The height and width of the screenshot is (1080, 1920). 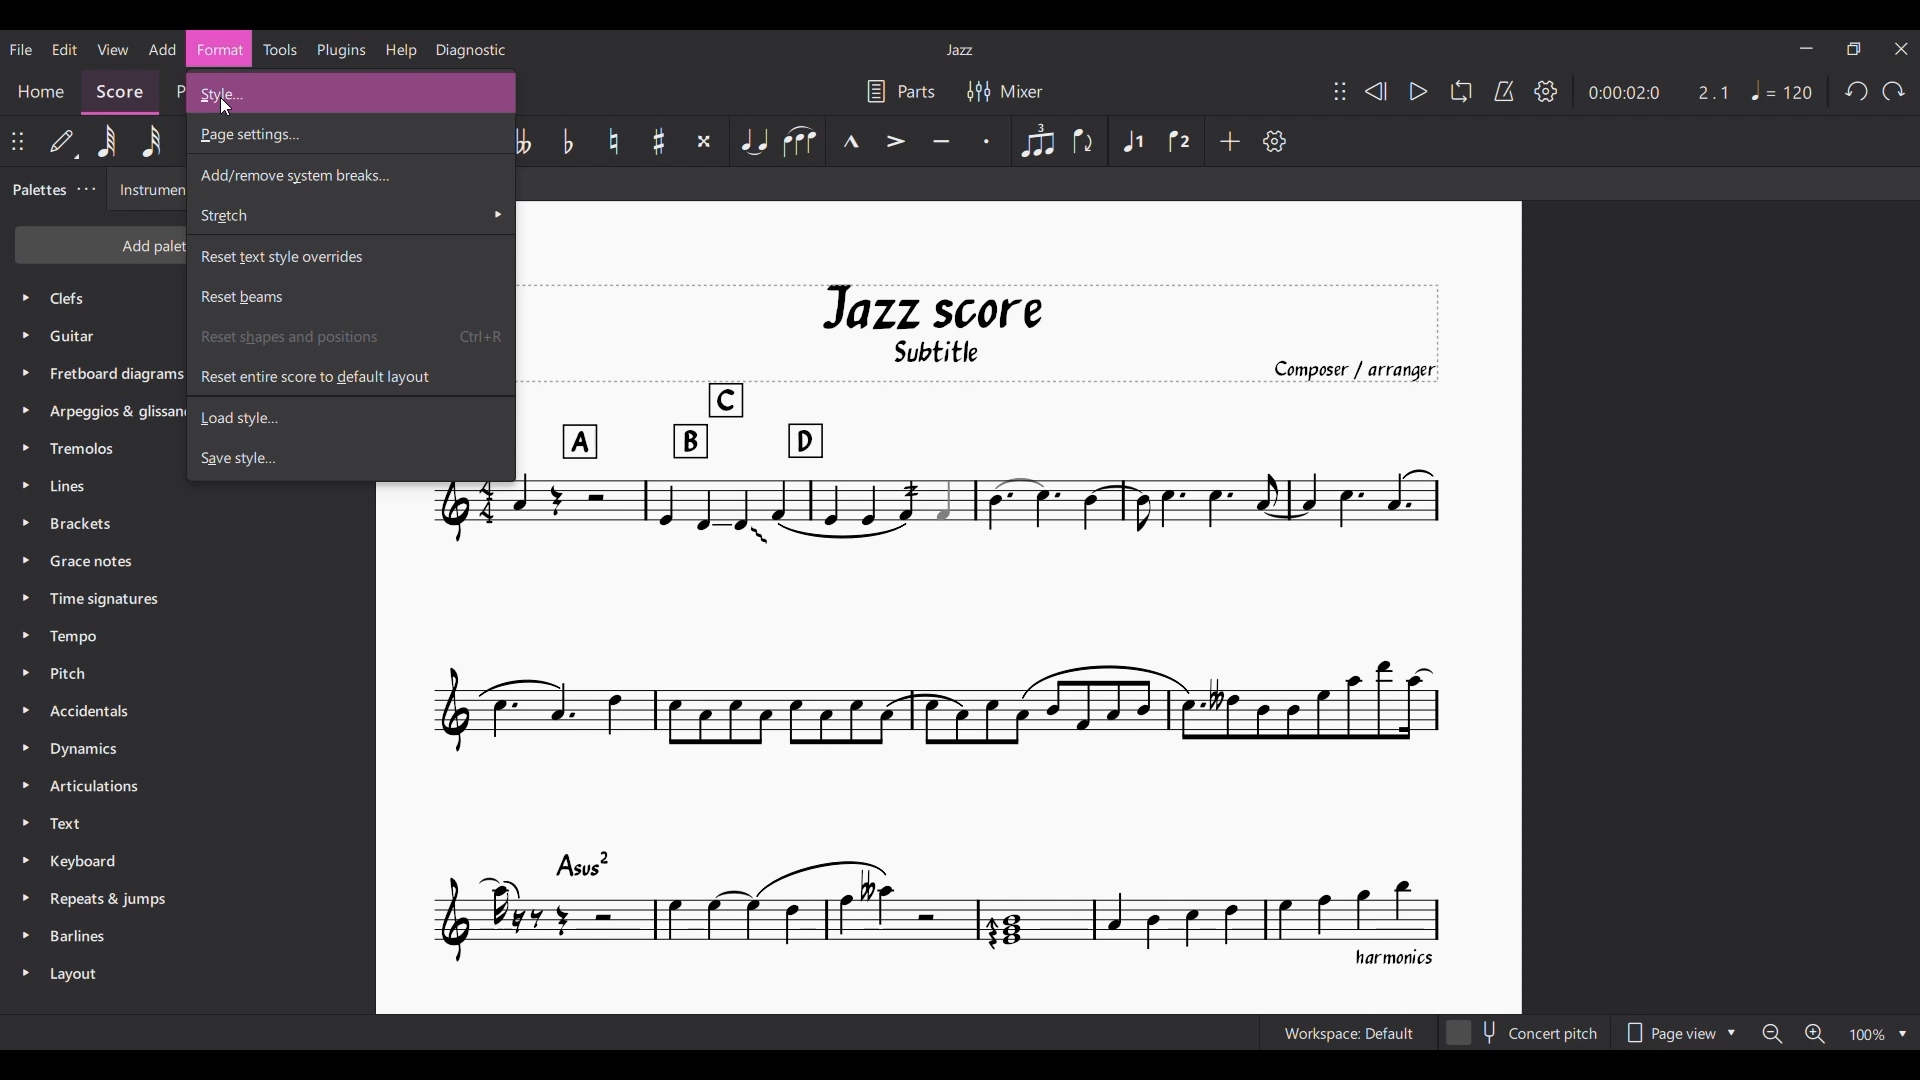 What do you see at coordinates (151, 141) in the screenshot?
I see `32nd note` at bounding box center [151, 141].